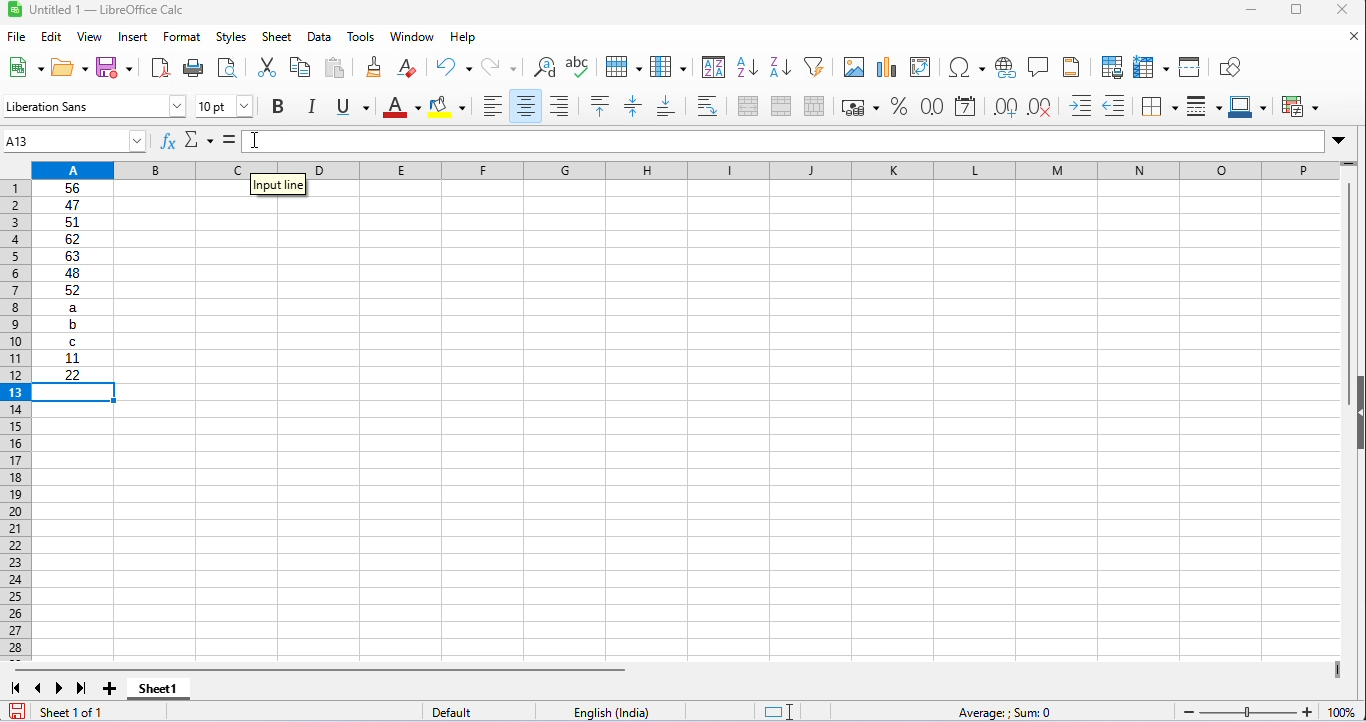  I want to click on insert header and footer, so click(1072, 66).